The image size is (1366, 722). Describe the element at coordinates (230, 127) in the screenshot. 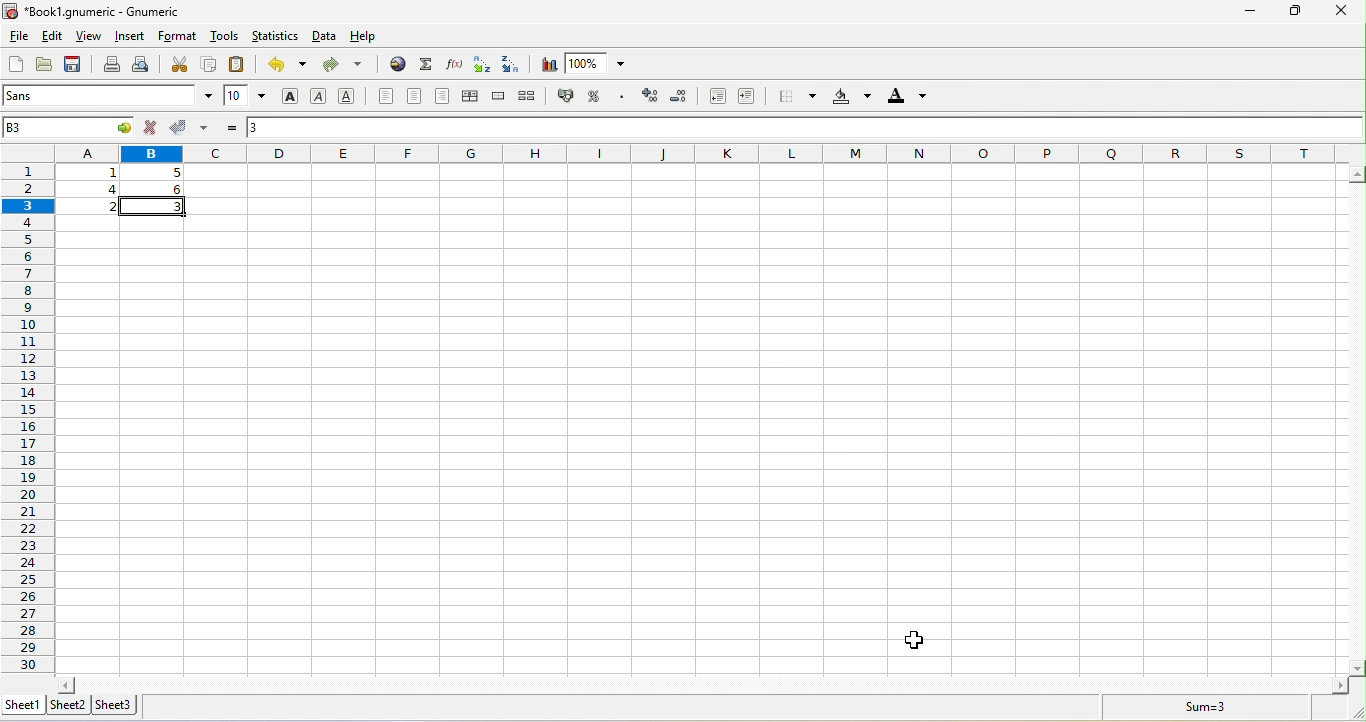

I see `formula` at that location.